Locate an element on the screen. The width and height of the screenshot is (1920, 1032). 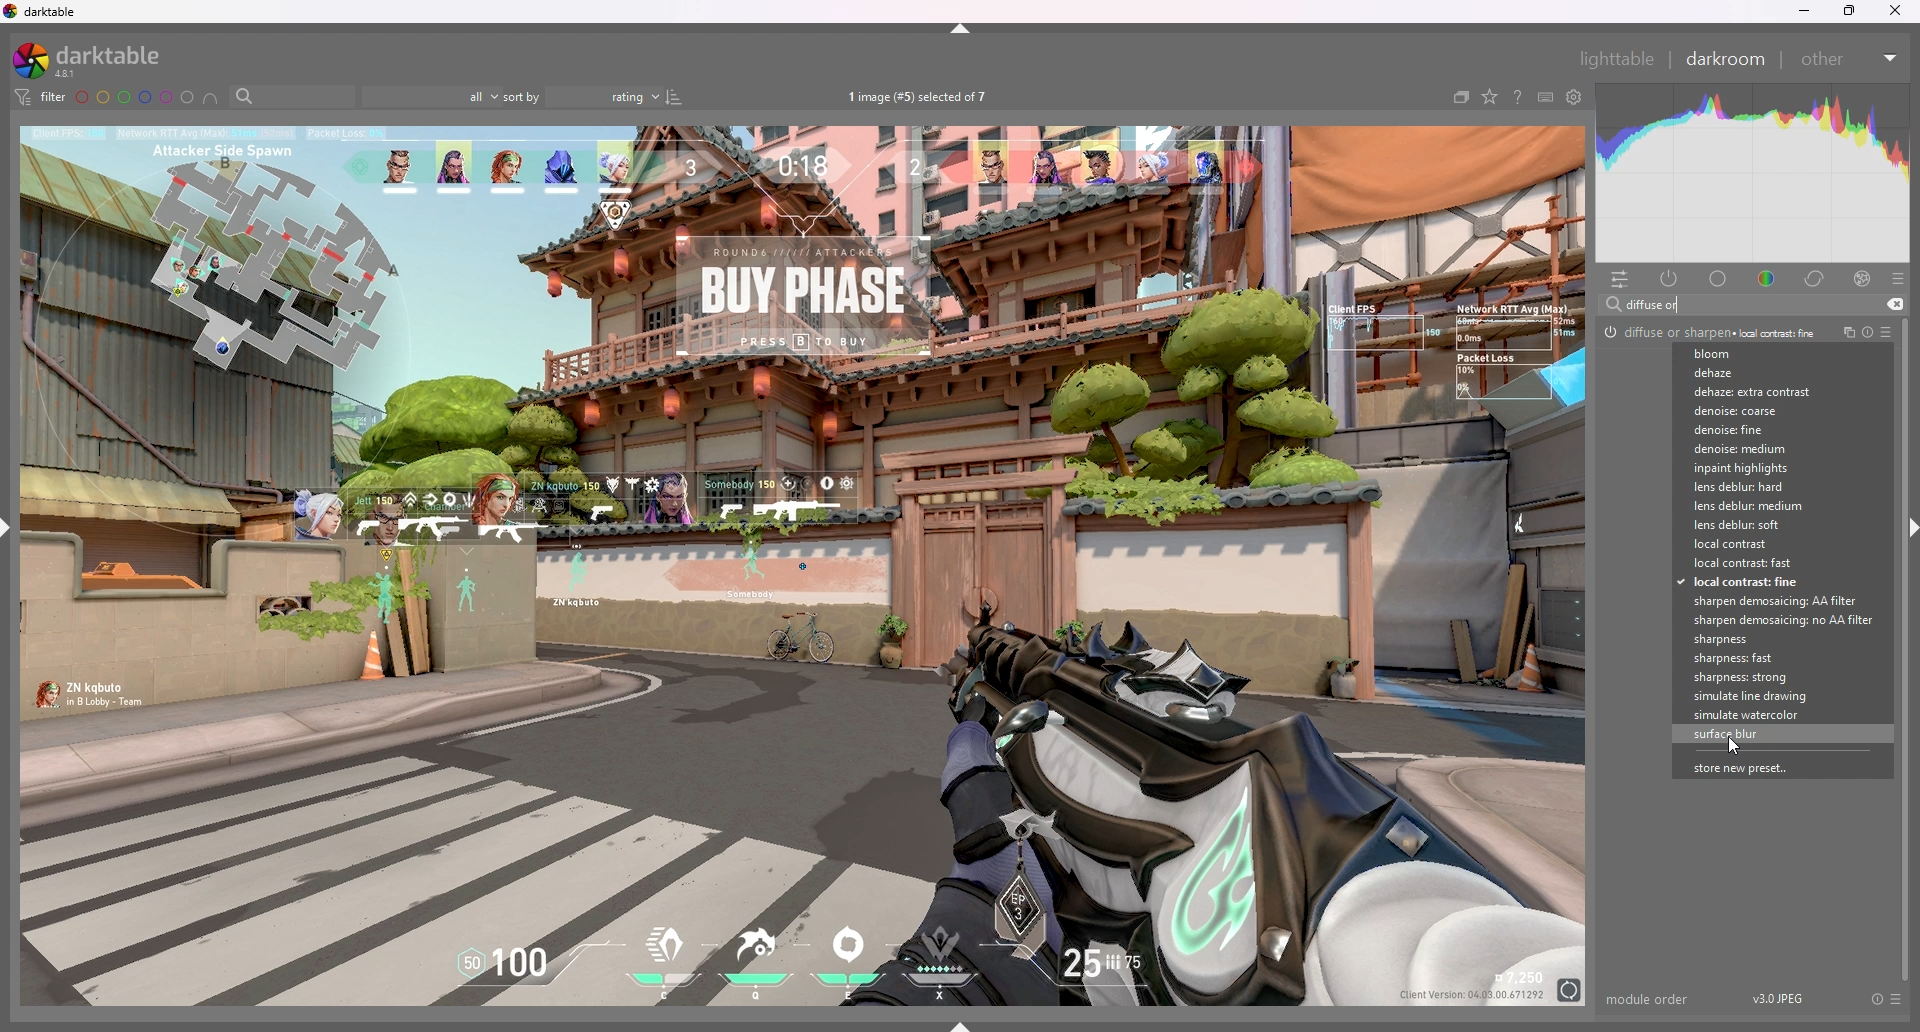
local contrast fast is located at coordinates (1769, 564).